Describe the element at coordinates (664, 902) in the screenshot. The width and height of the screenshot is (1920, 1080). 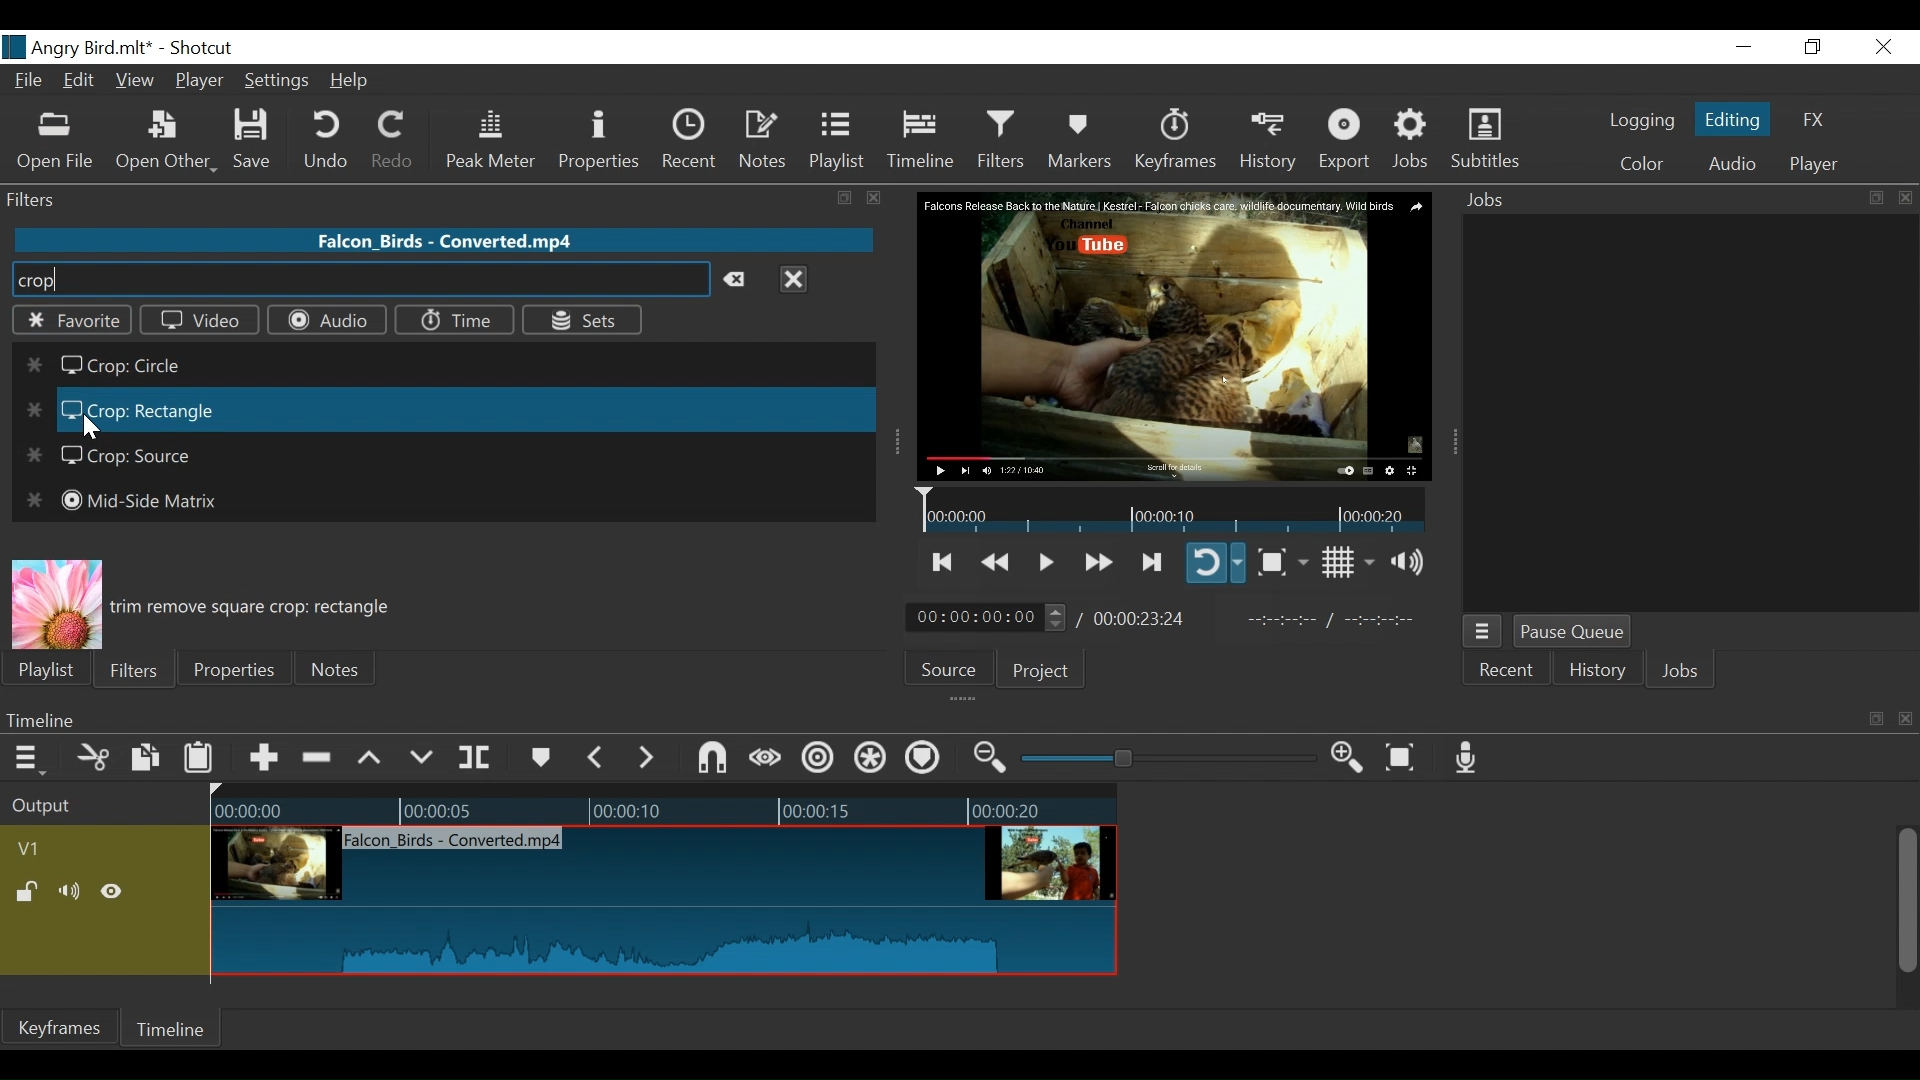
I see `Video track clip` at that location.